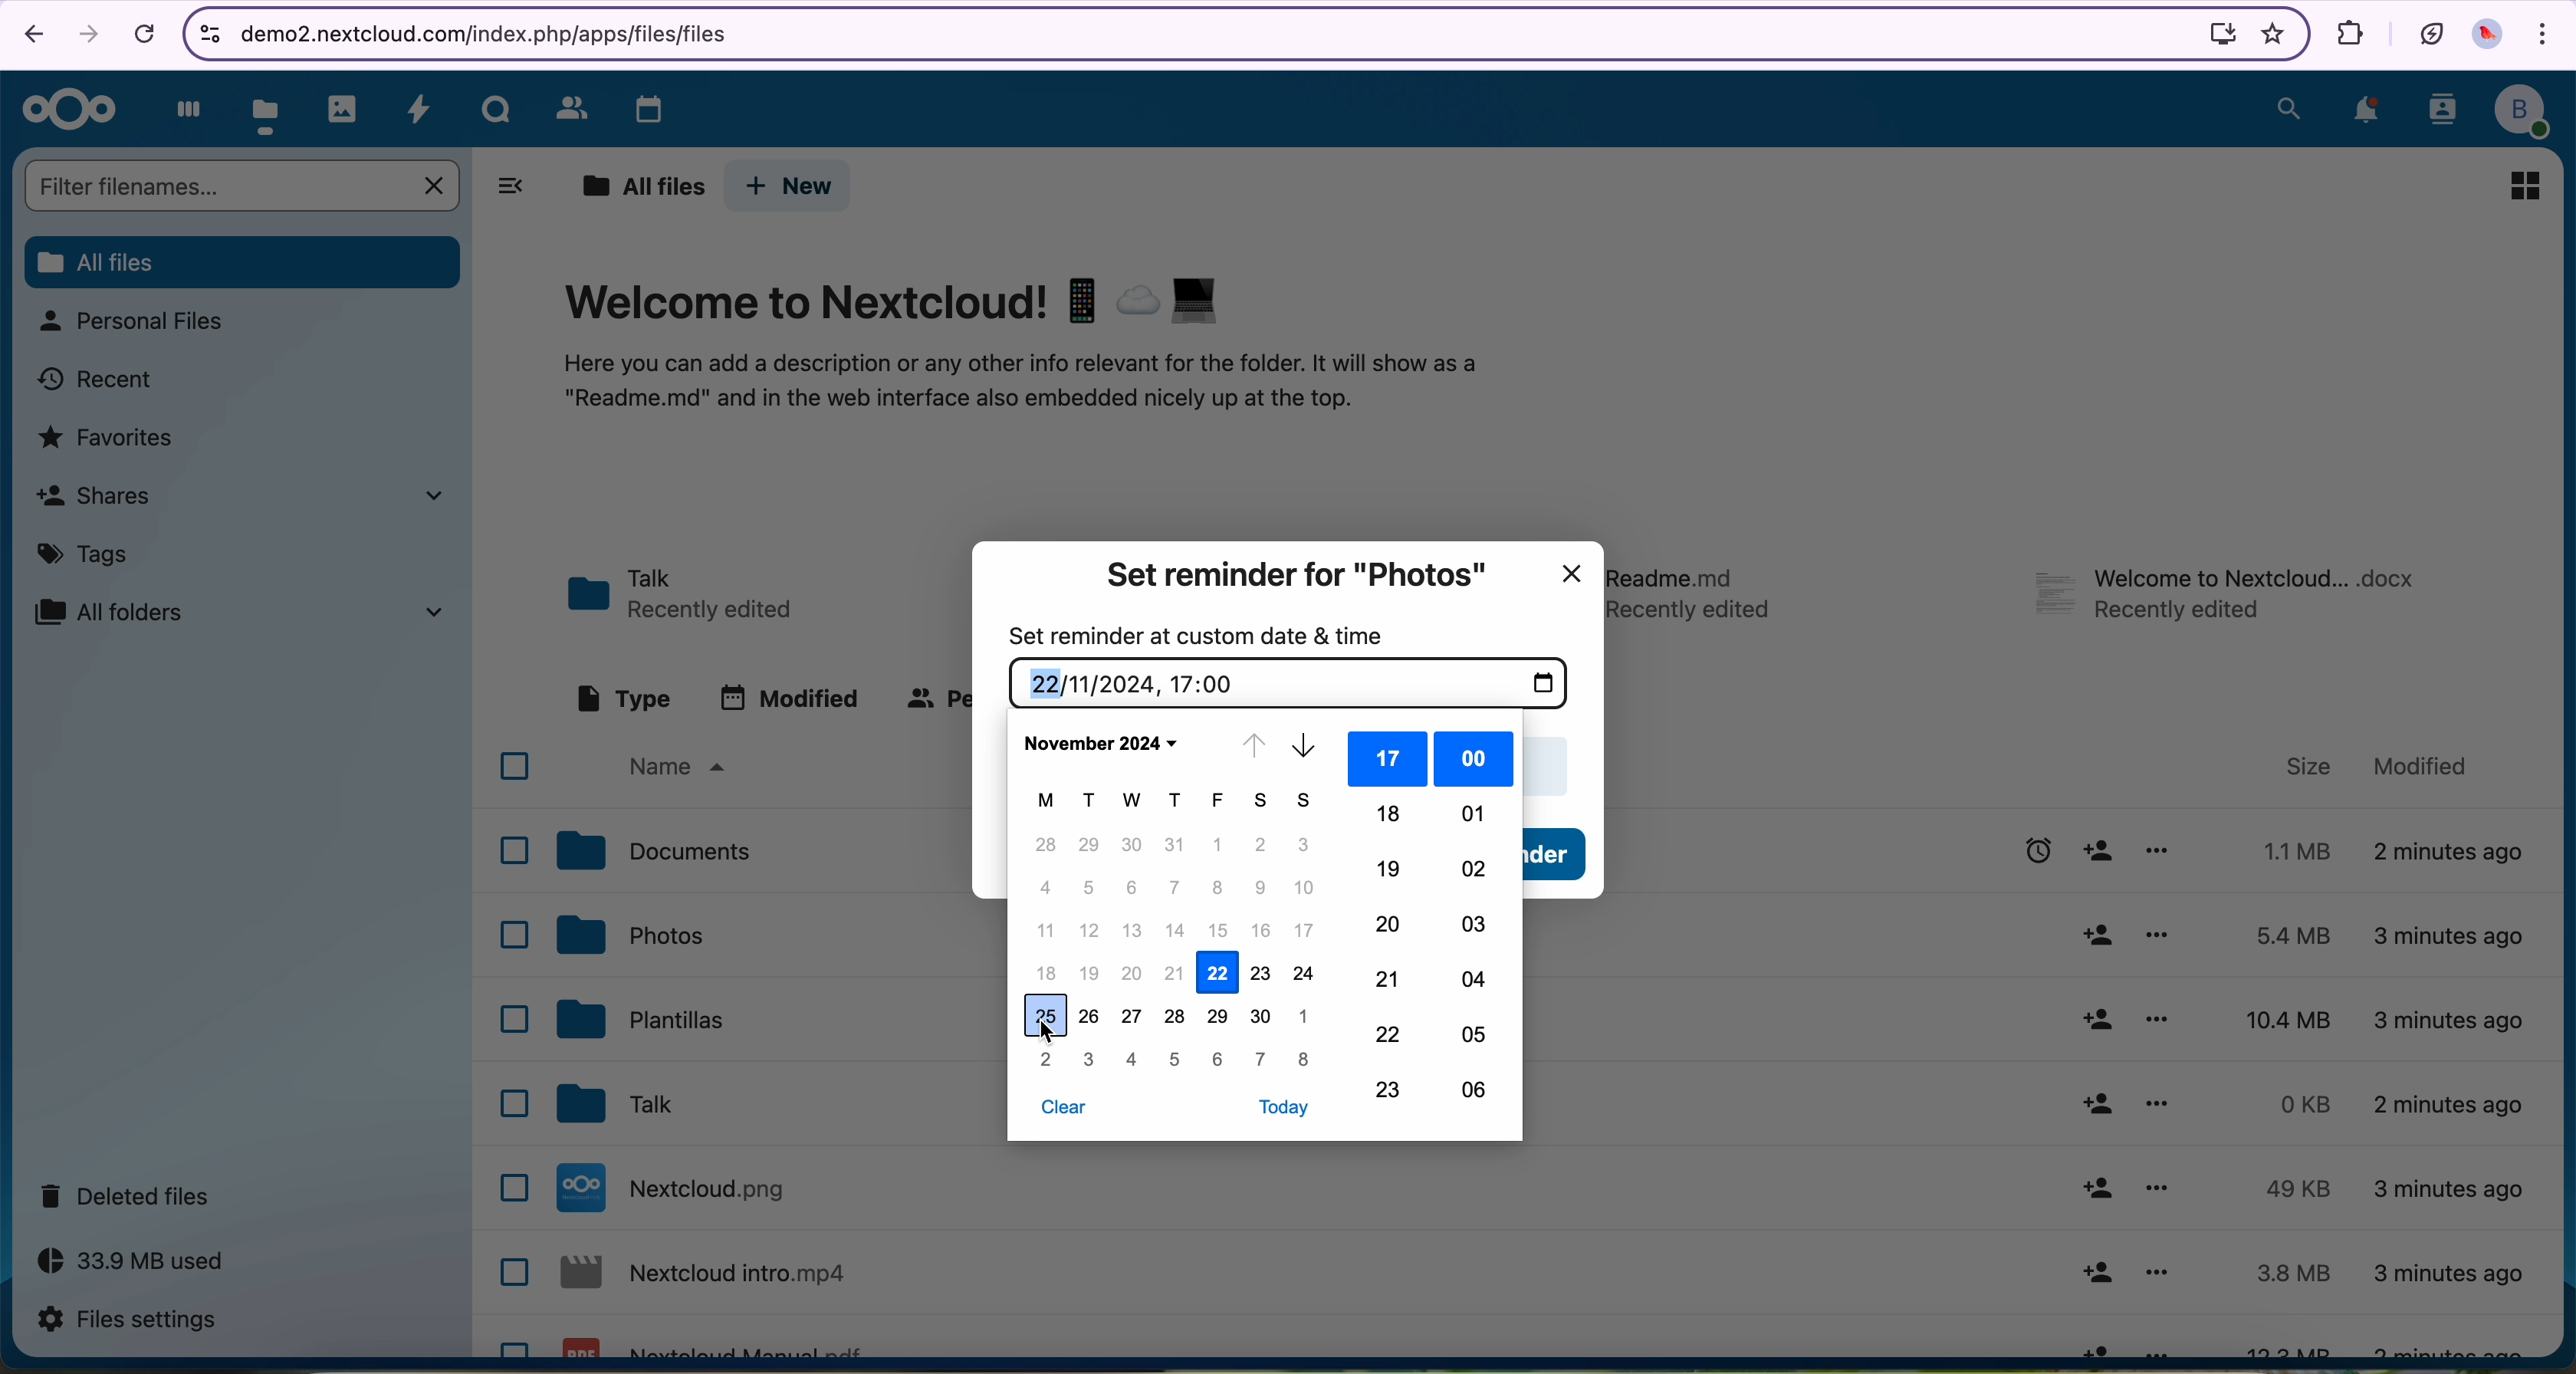 The width and height of the screenshot is (2576, 1374). Describe the element at coordinates (1472, 980) in the screenshot. I see `04` at that location.